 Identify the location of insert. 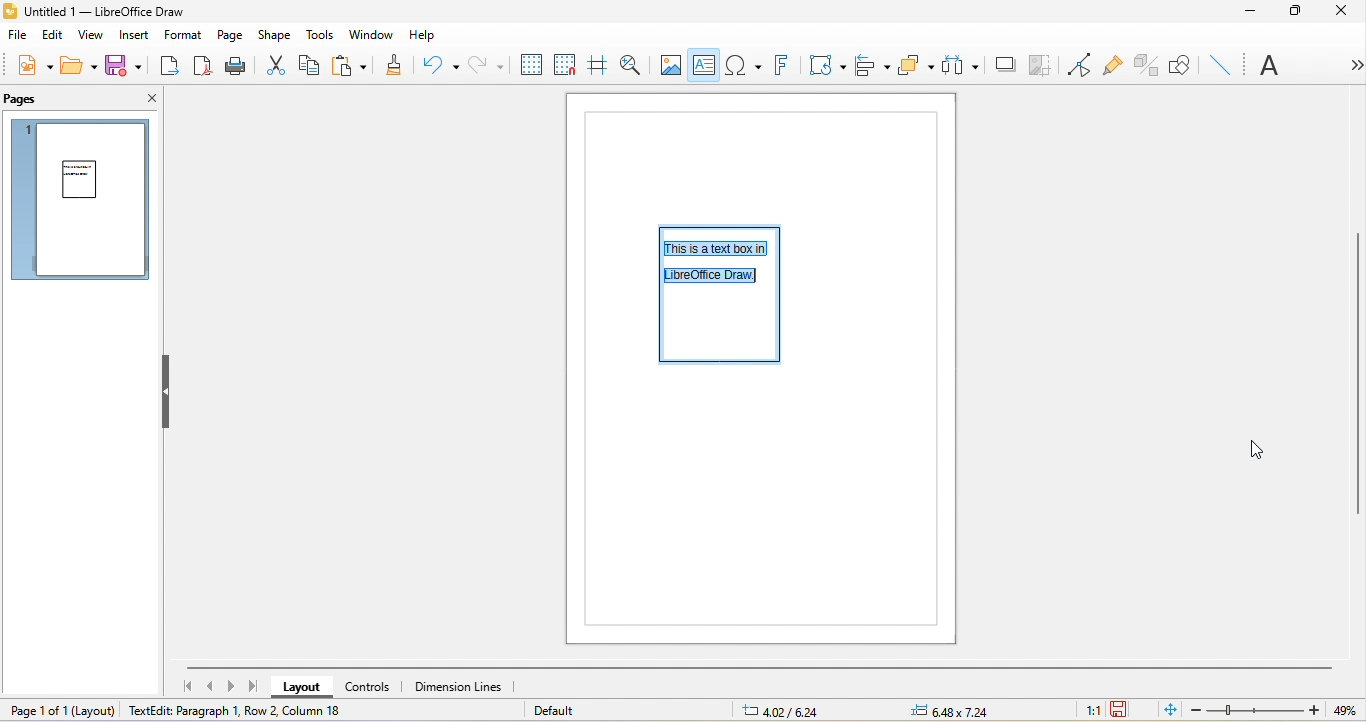
(137, 37).